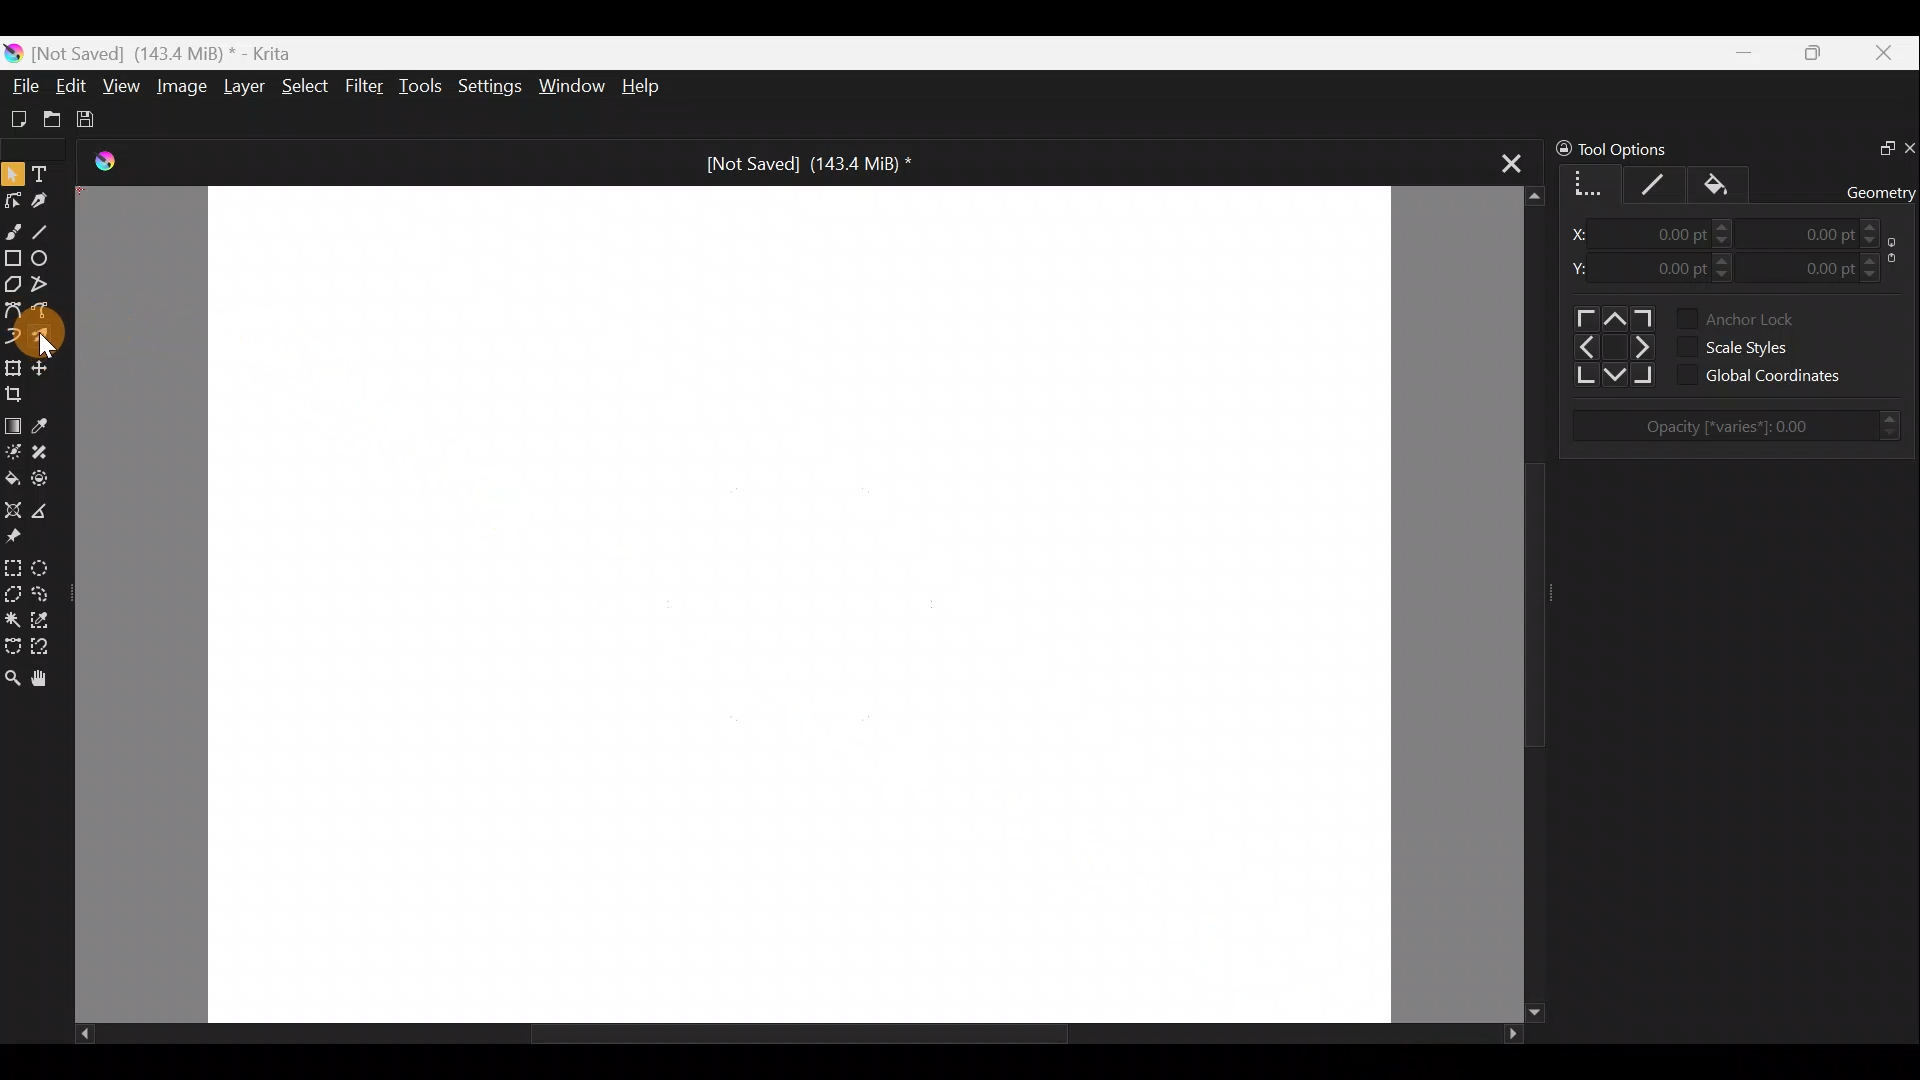 The height and width of the screenshot is (1080, 1920). What do you see at coordinates (1512, 157) in the screenshot?
I see `Close tab` at bounding box center [1512, 157].